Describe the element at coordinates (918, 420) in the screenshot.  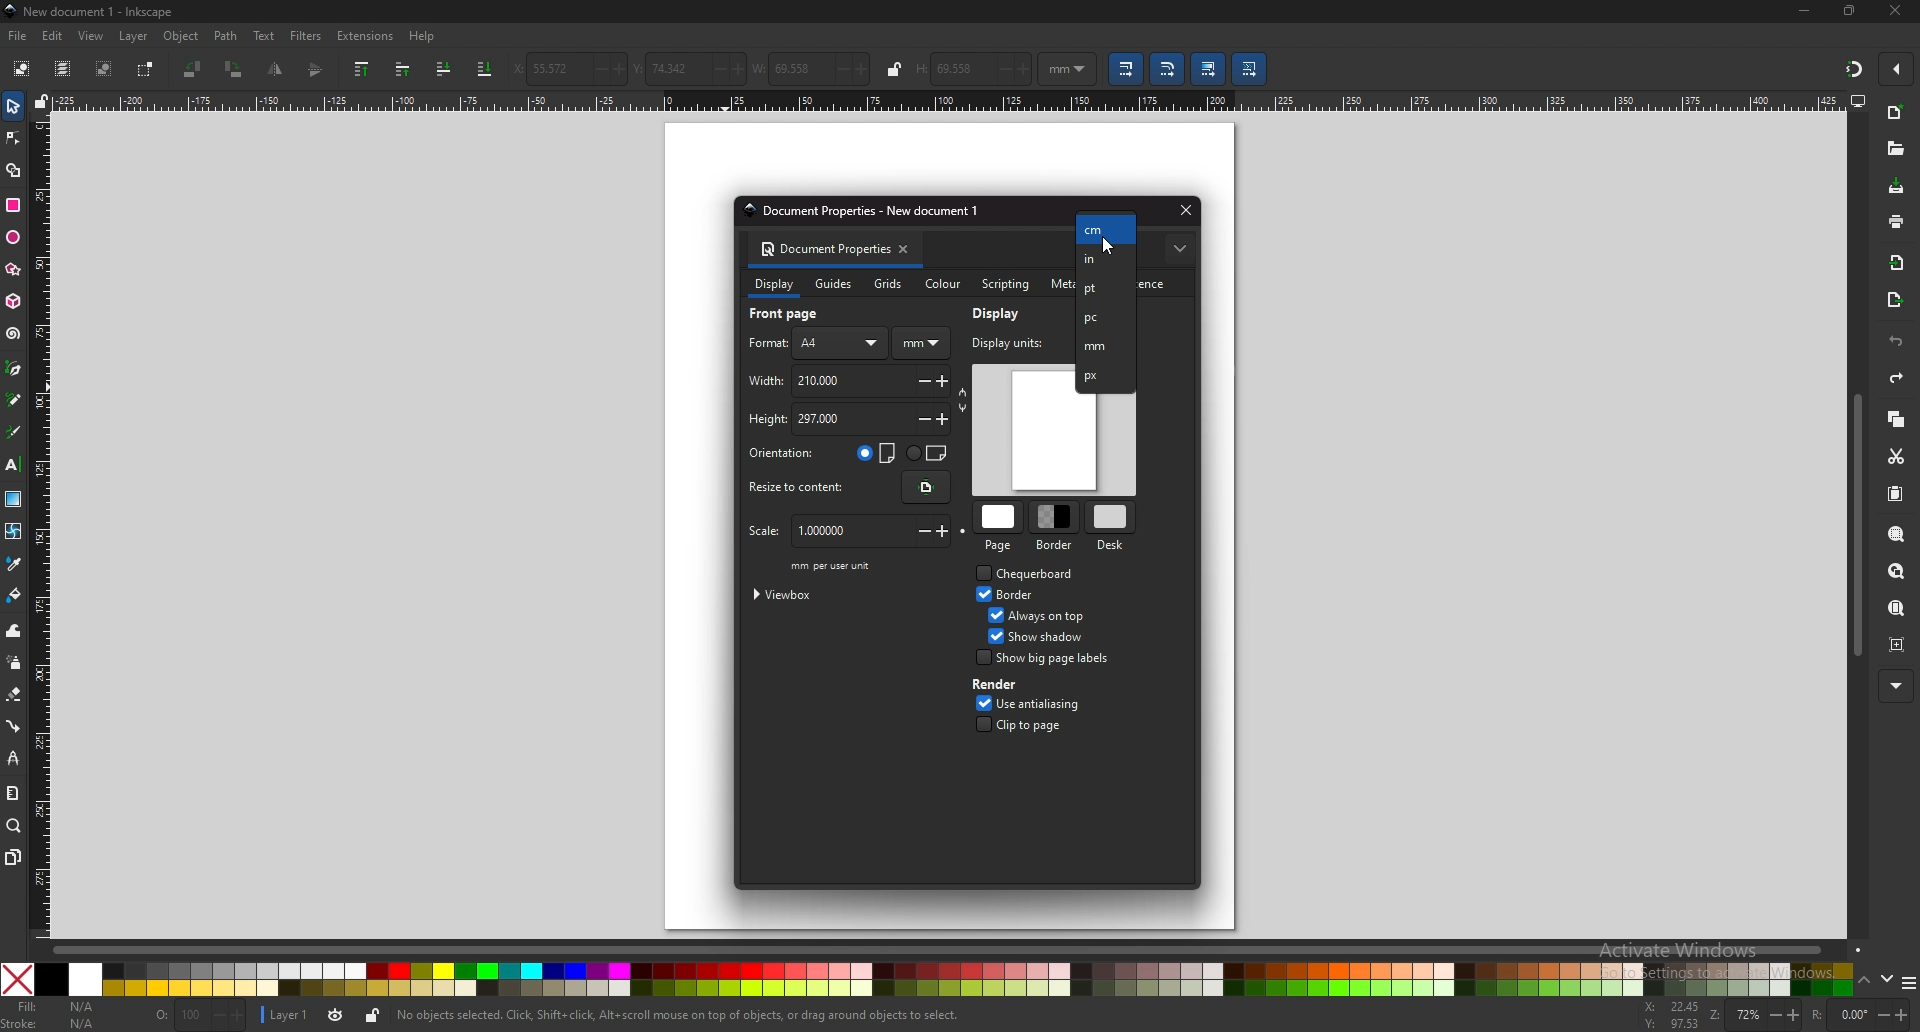
I see `-` at that location.